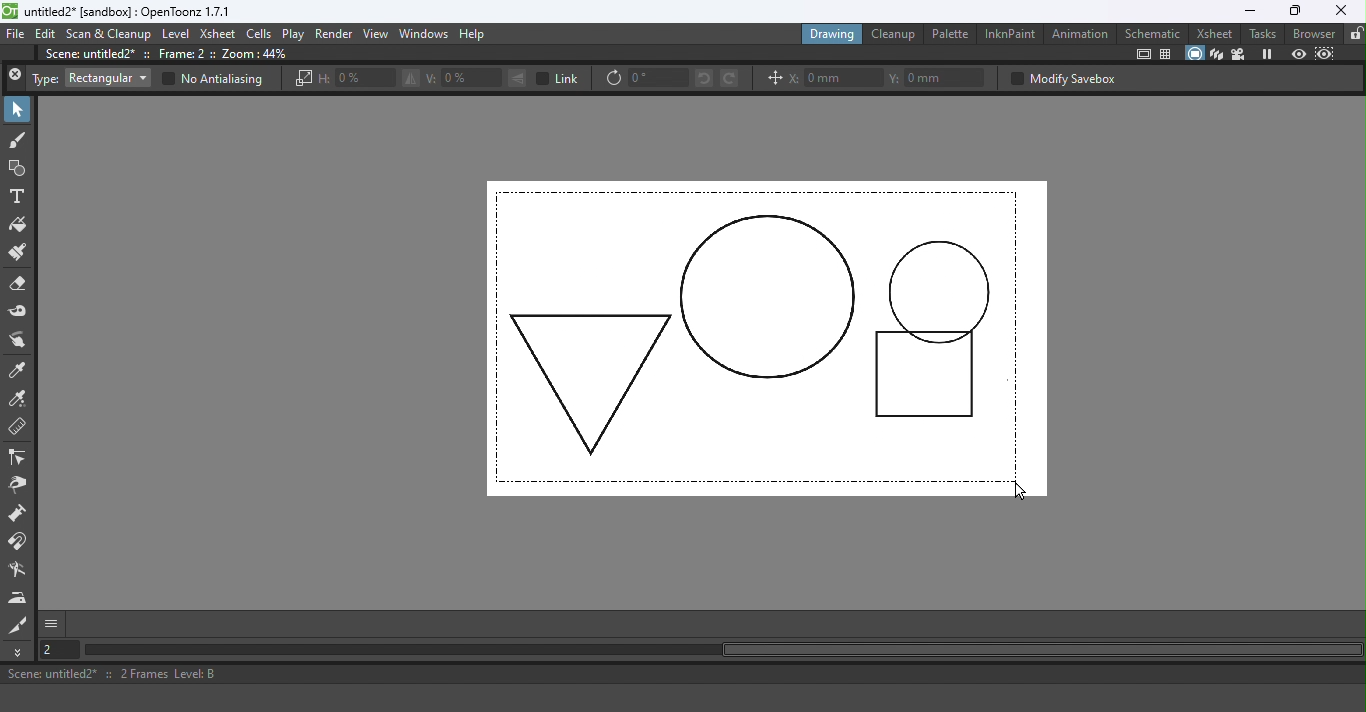 The width and height of the screenshot is (1366, 712). Describe the element at coordinates (730, 77) in the screenshot. I see `Rotate selection right` at that location.